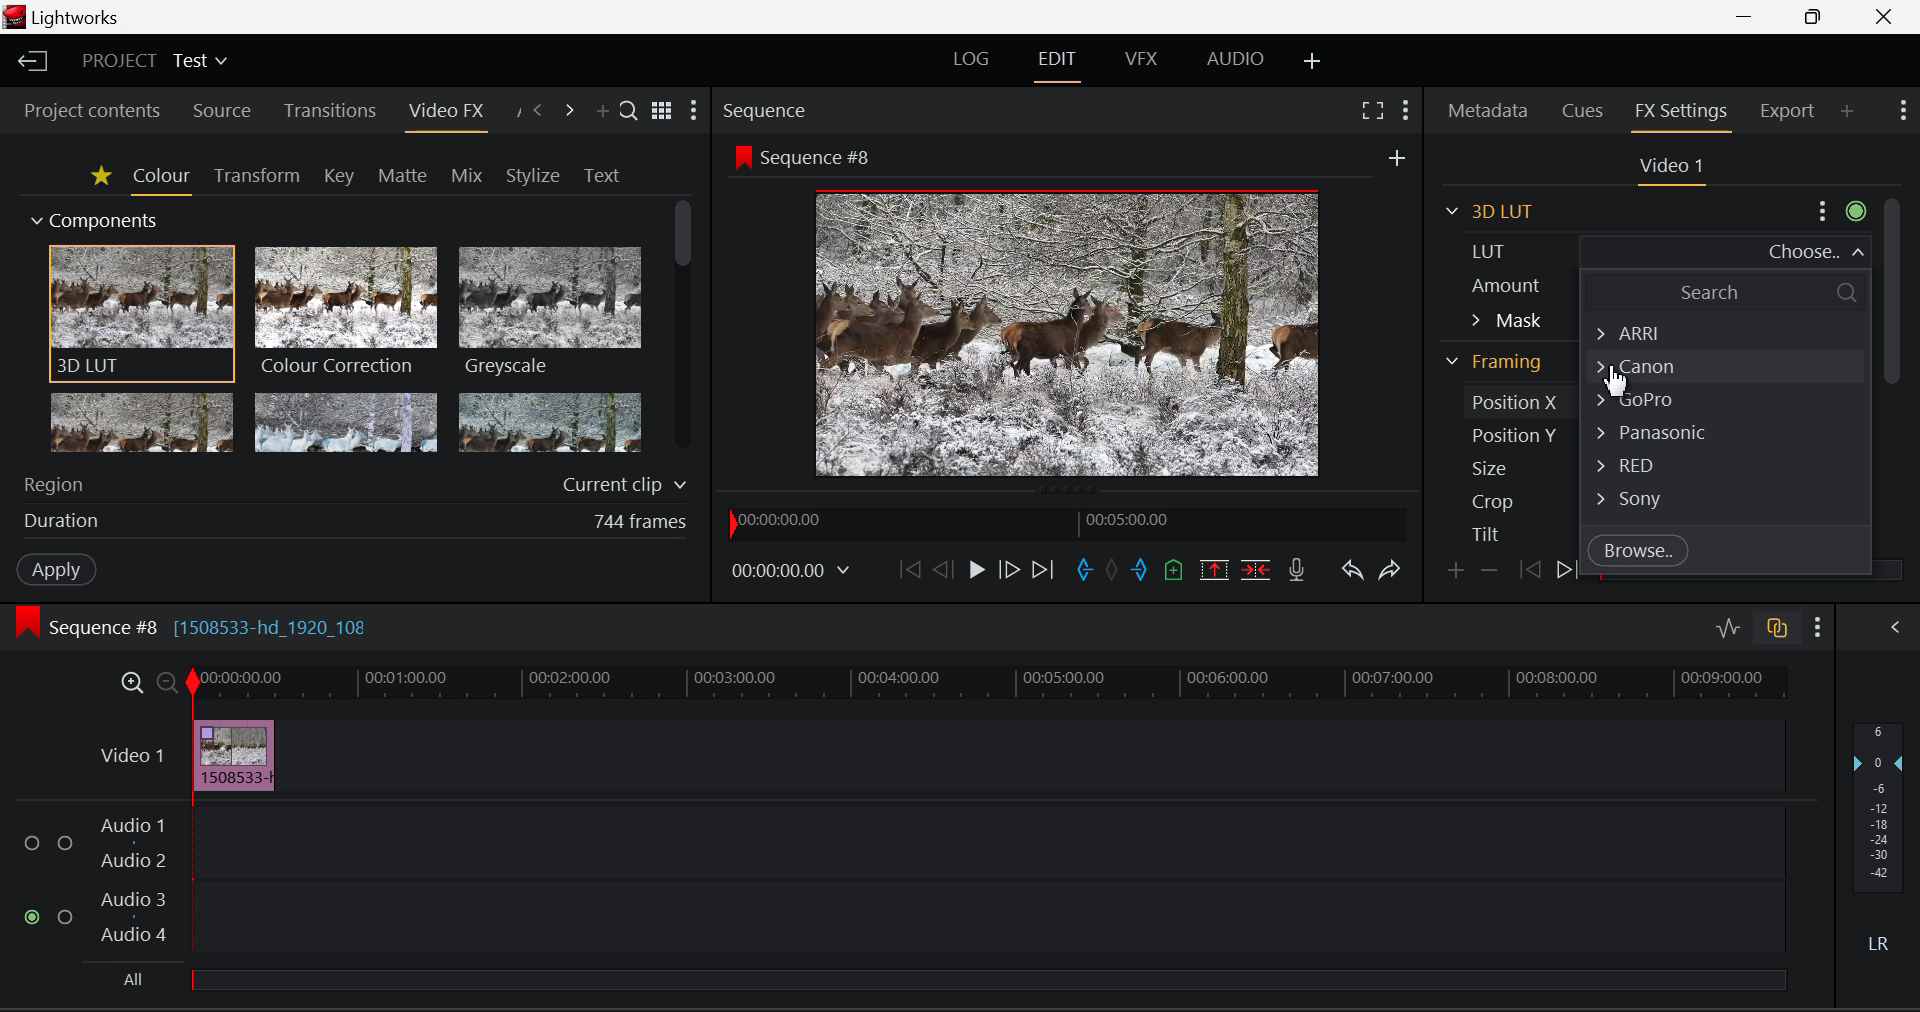 This screenshot has width=1920, height=1012. I want to click on Search, so click(1722, 291).